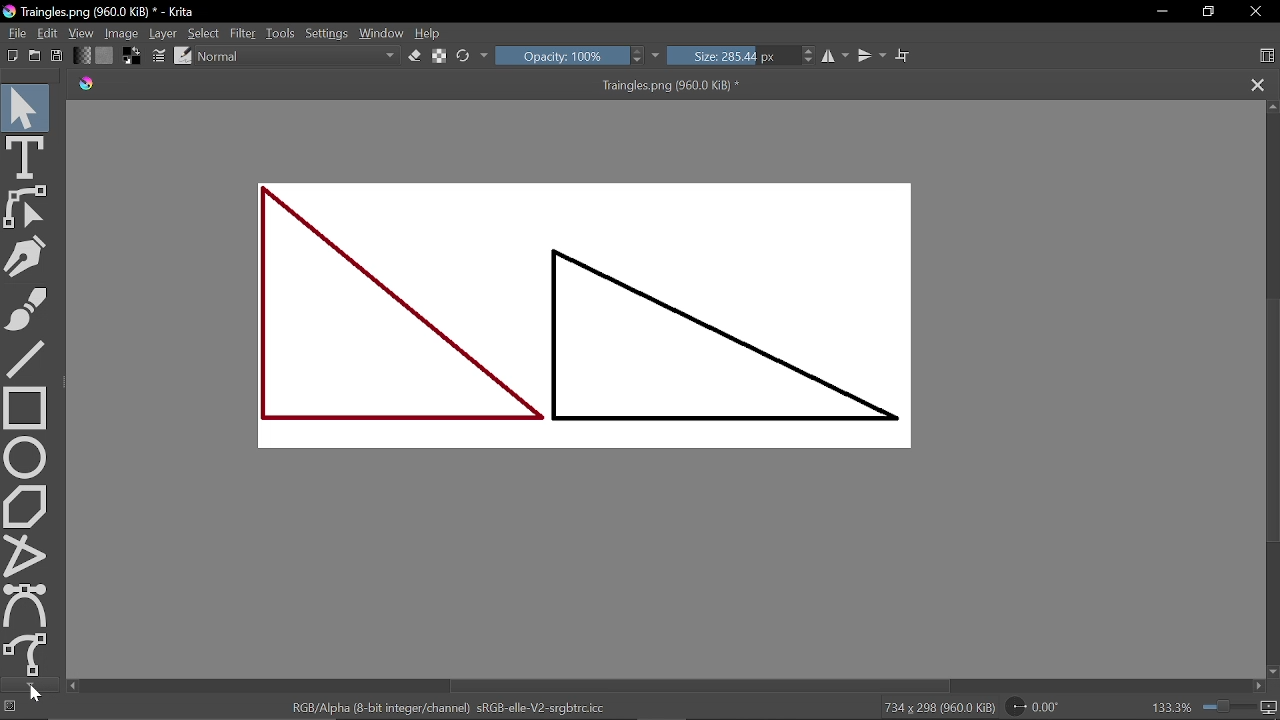  What do you see at coordinates (329, 33) in the screenshot?
I see `Settings` at bounding box center [329, 33].